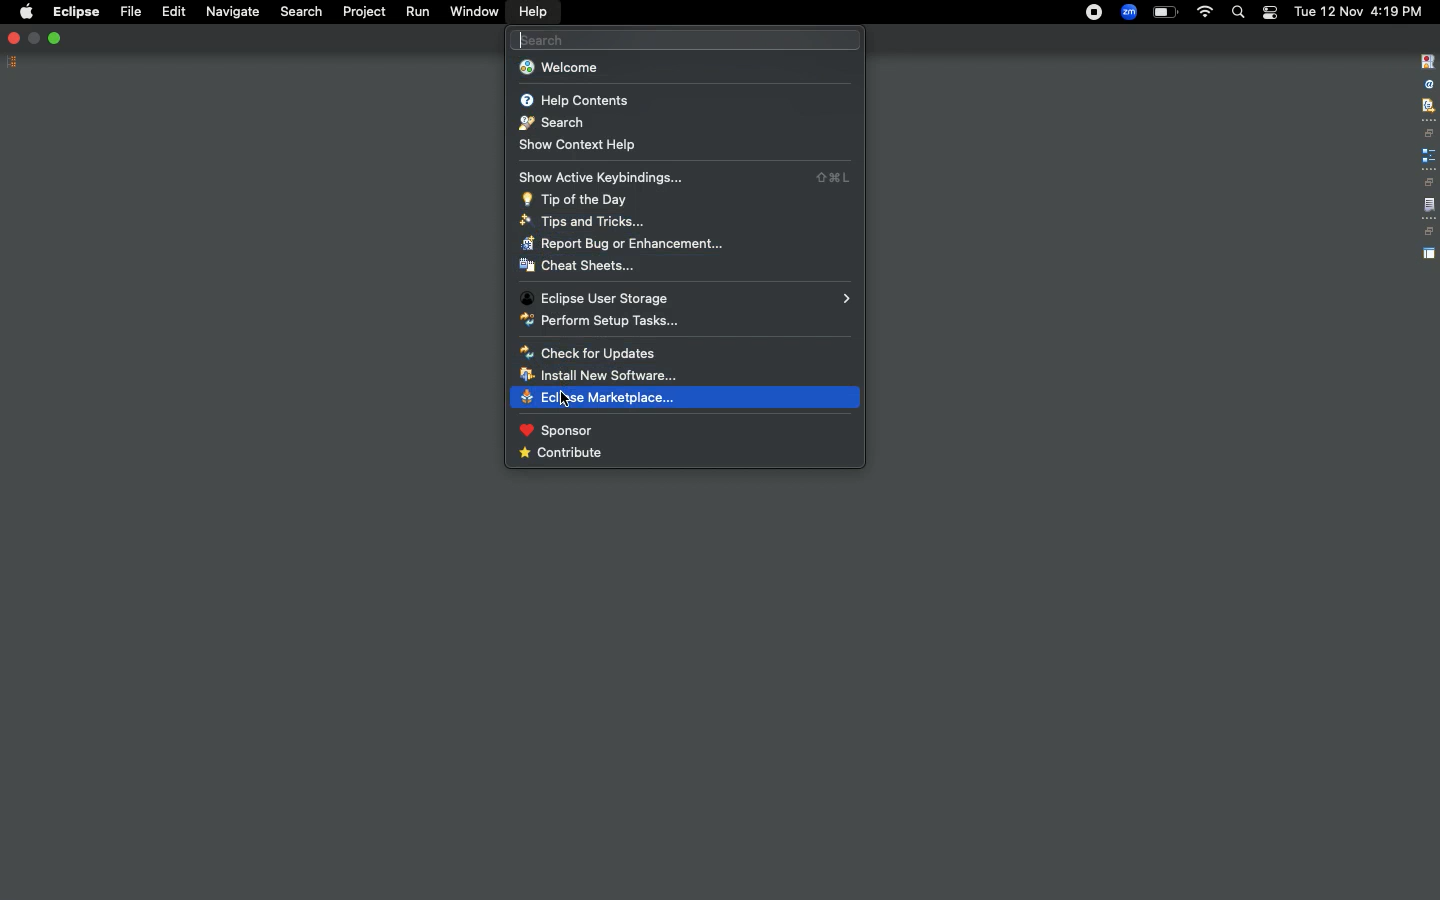  What do you see at coordinates (25, 12) in the screenshot?
I see `Apple logo` at bounding box center [25, 12].